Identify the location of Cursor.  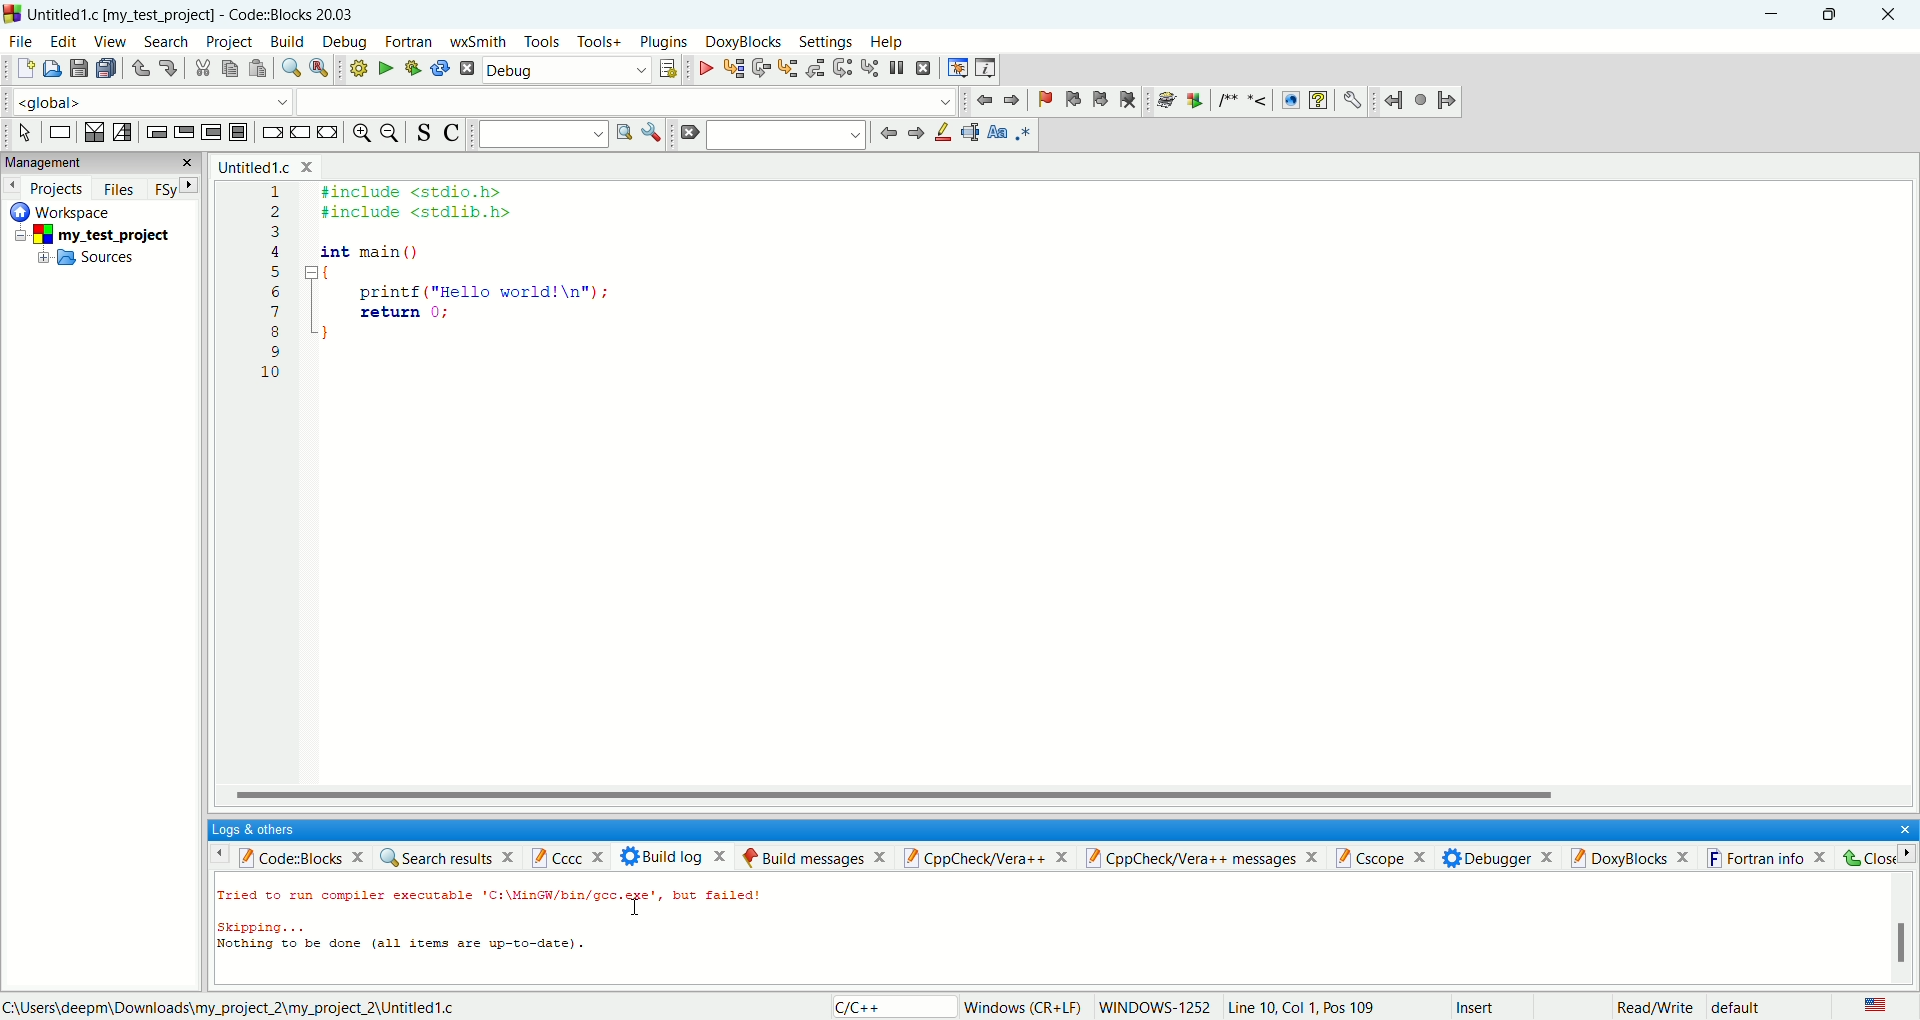
(637, 903).